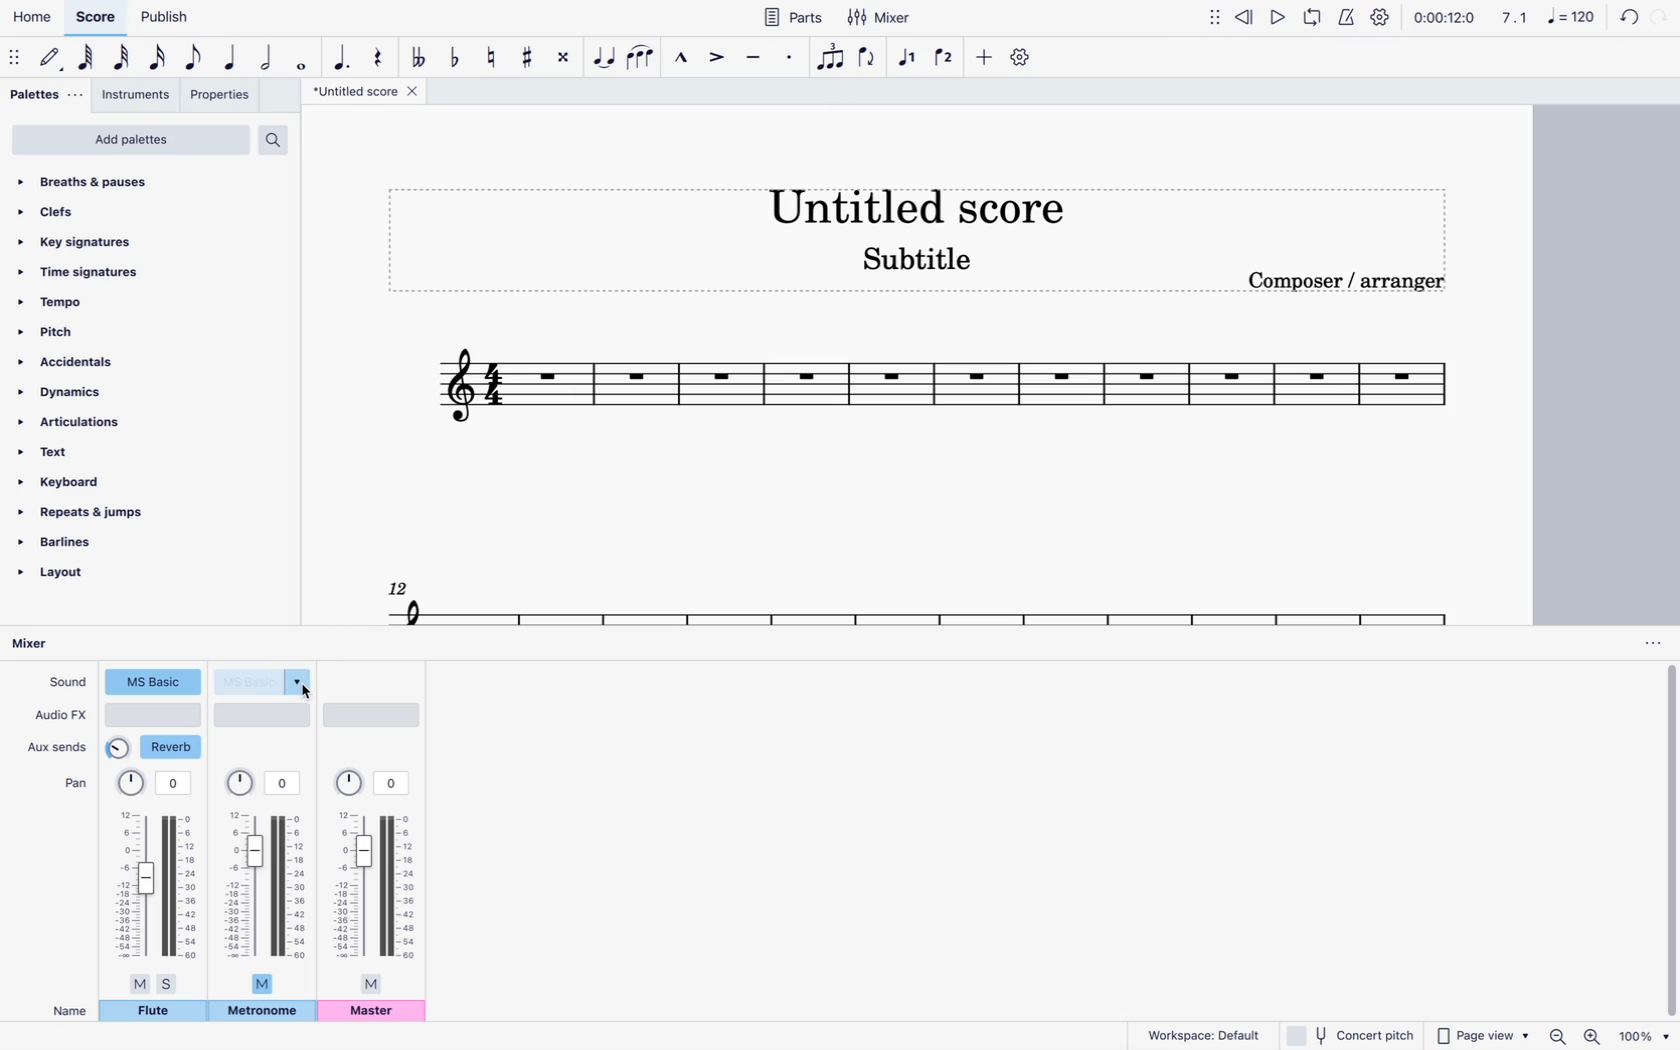 The height and width of the screenshot is (1050, 1680). Describe the element at coordinates (417, 56) in the screenshot. I see `toggle double flat` at that location.